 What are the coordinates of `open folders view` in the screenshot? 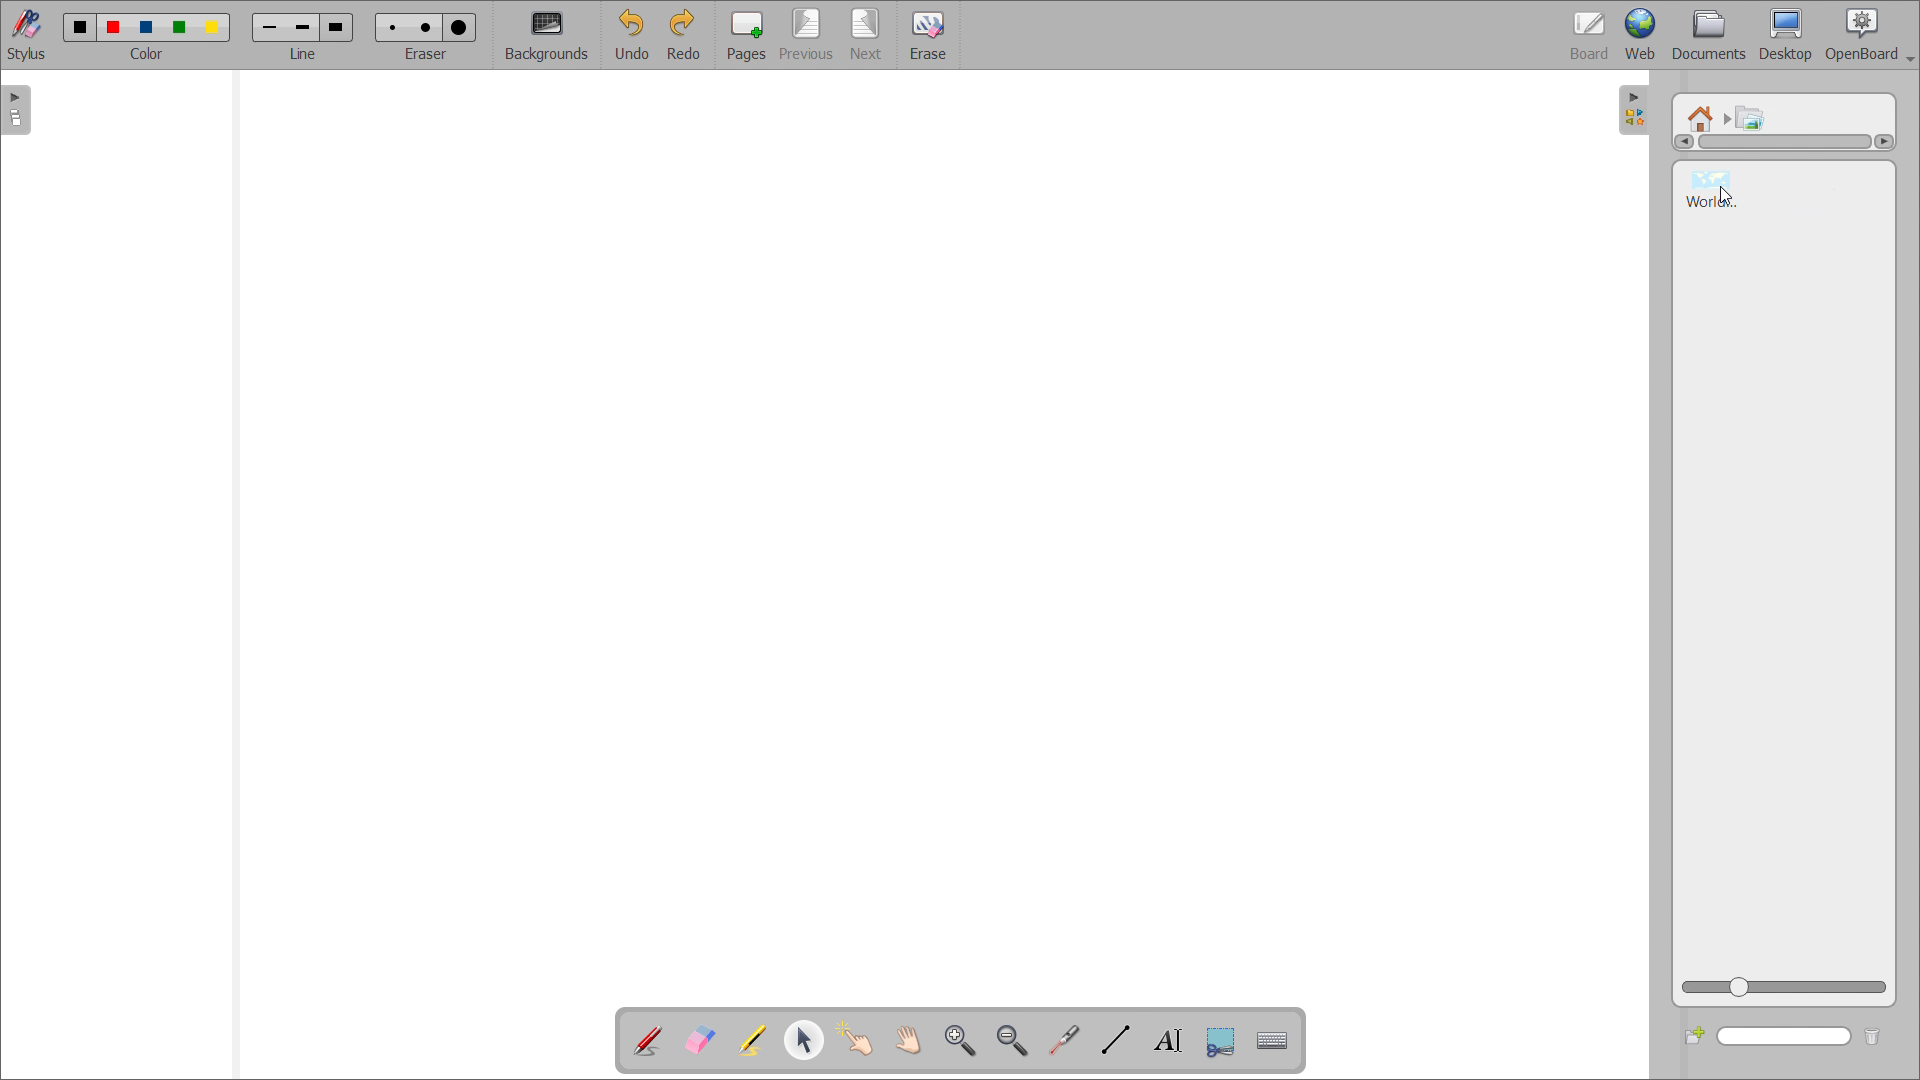 It's located at (1633, 109).